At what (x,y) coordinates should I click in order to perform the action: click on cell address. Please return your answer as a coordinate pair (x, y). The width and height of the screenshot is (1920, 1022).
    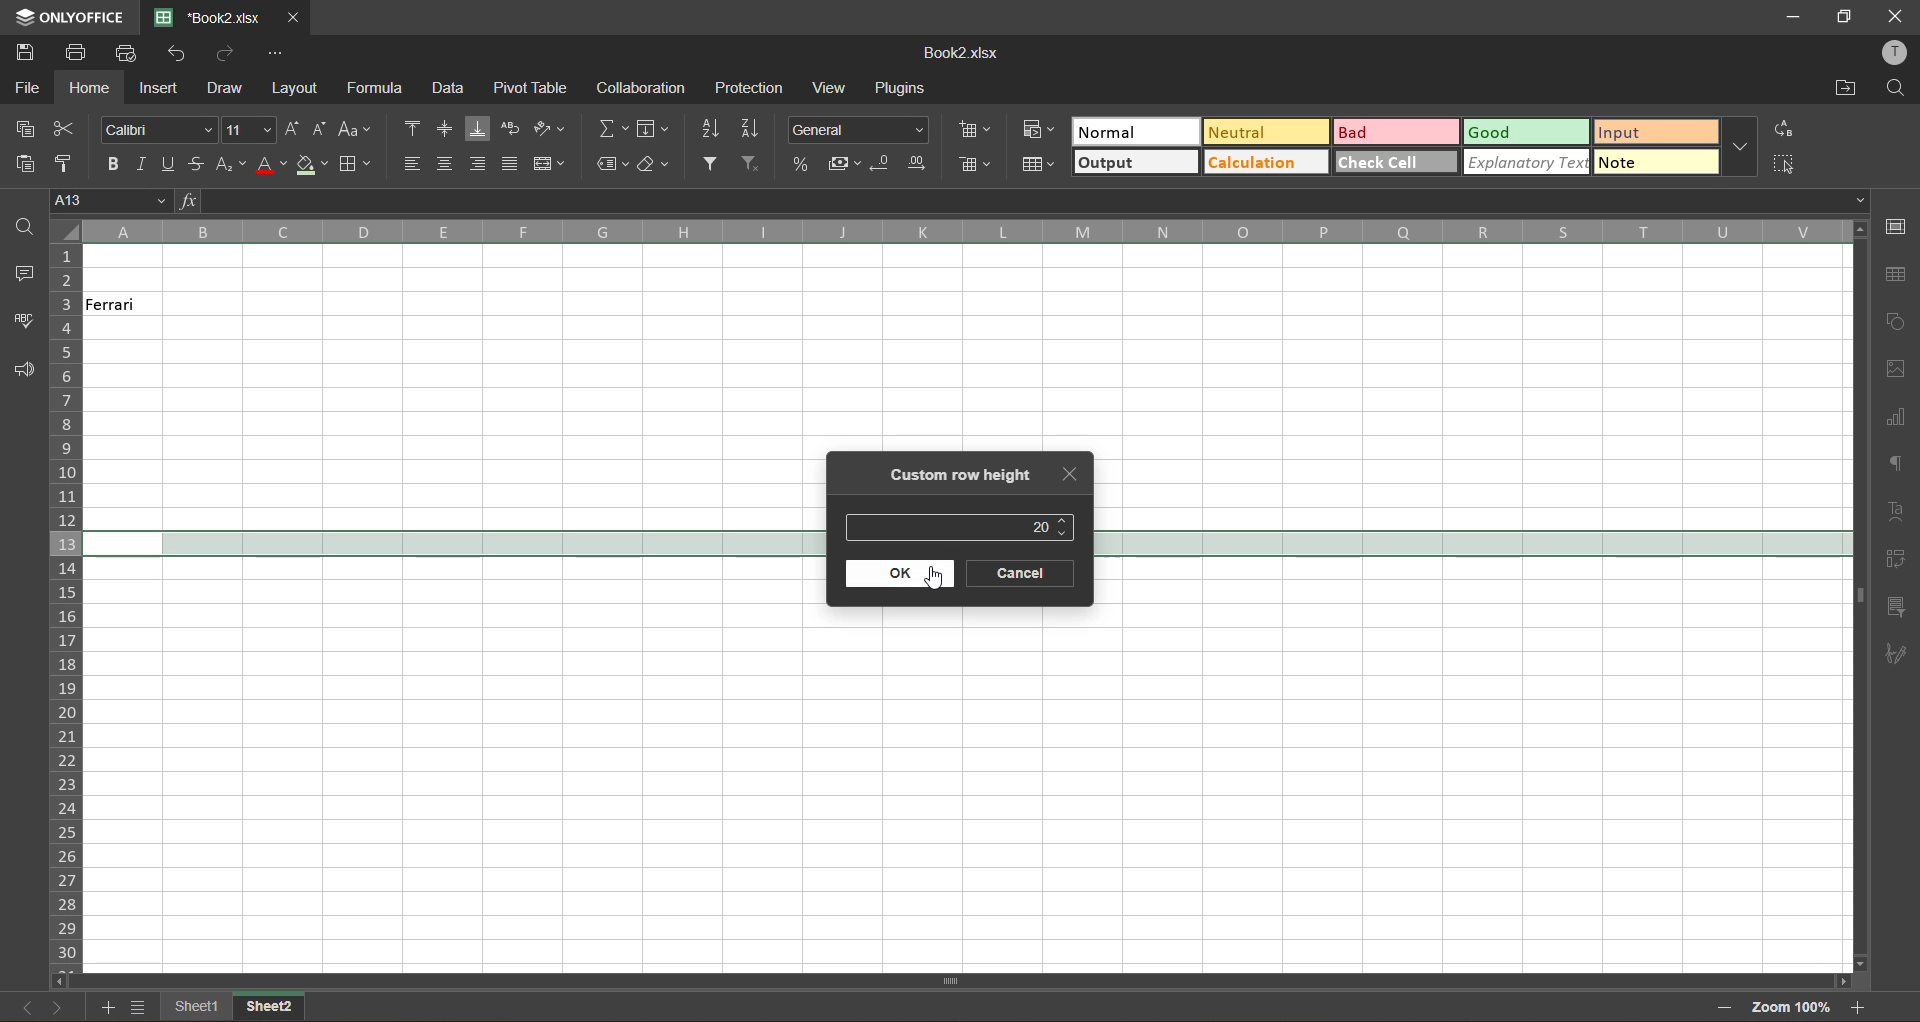
    Looking at the image, I should click on (111, 202).